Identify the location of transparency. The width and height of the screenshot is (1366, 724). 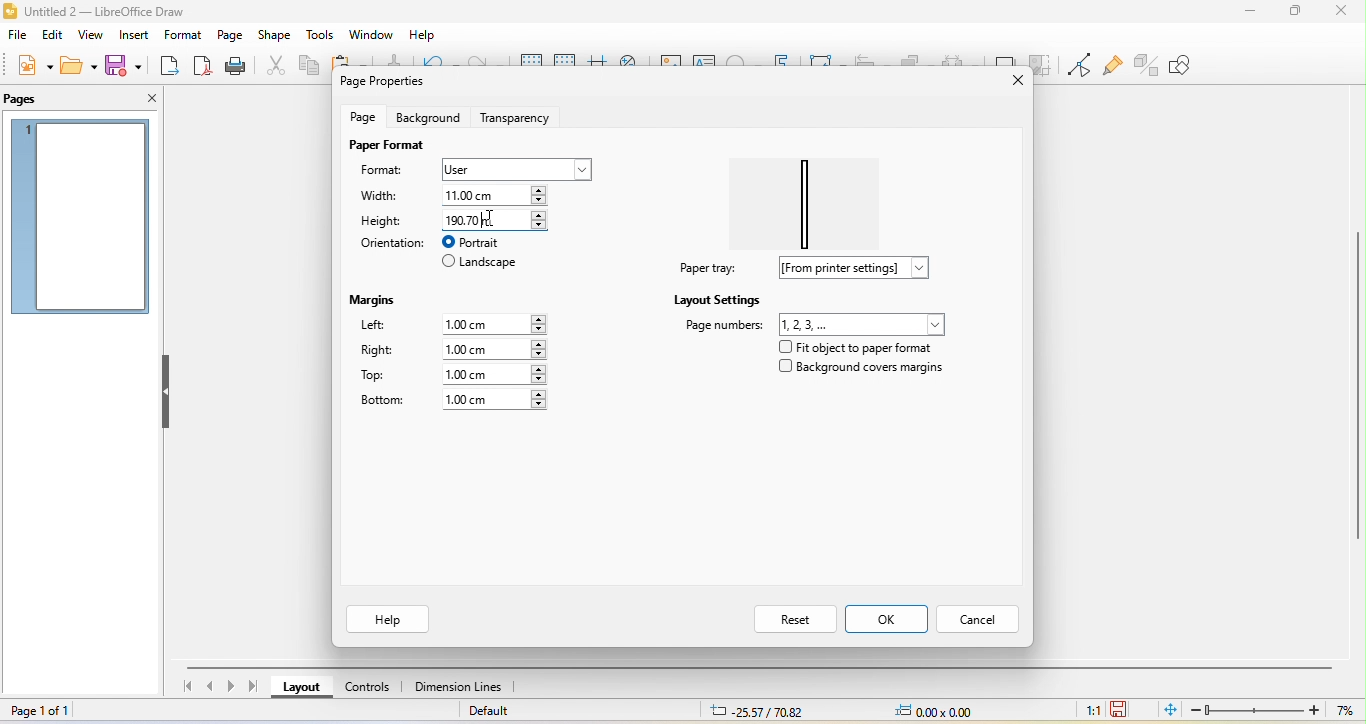
(520, 115).